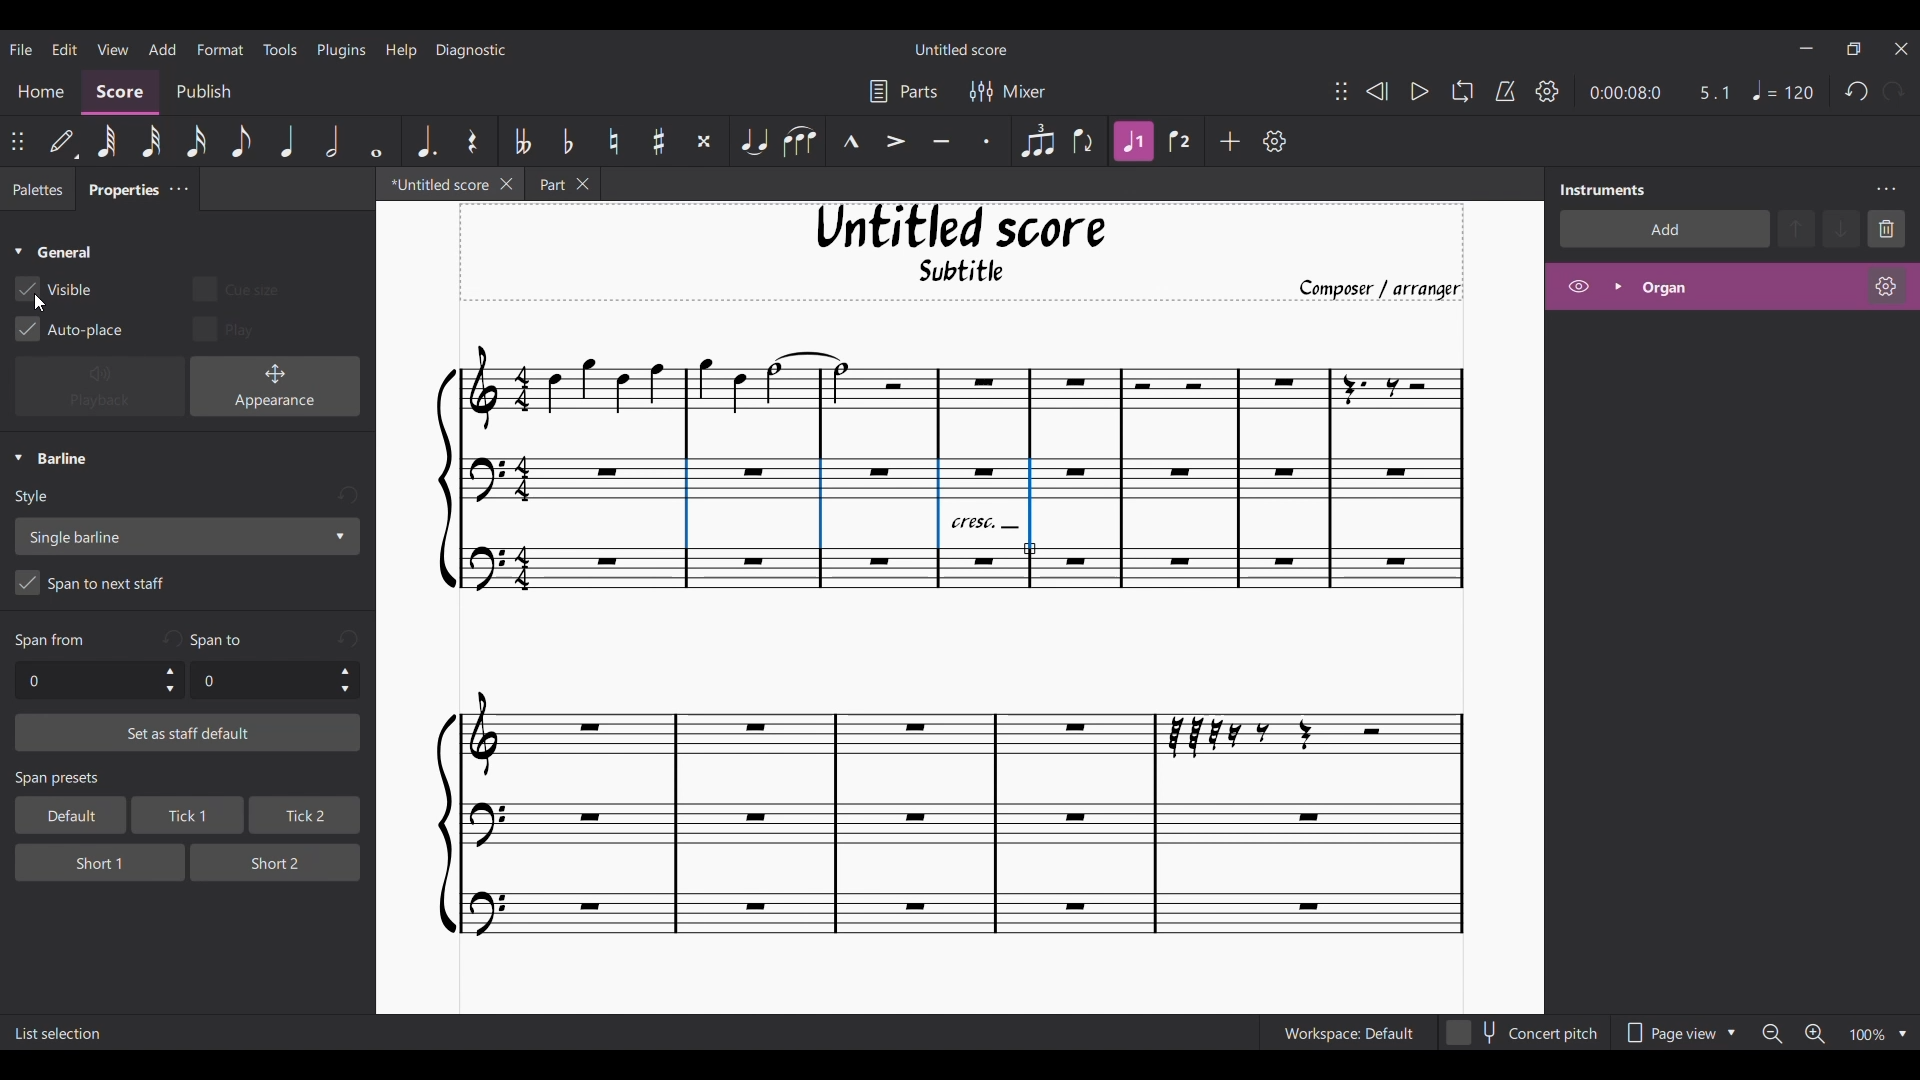 The width and height of the screenshot is (1920, 1080). I want to click on Score section, so click(120, 90).